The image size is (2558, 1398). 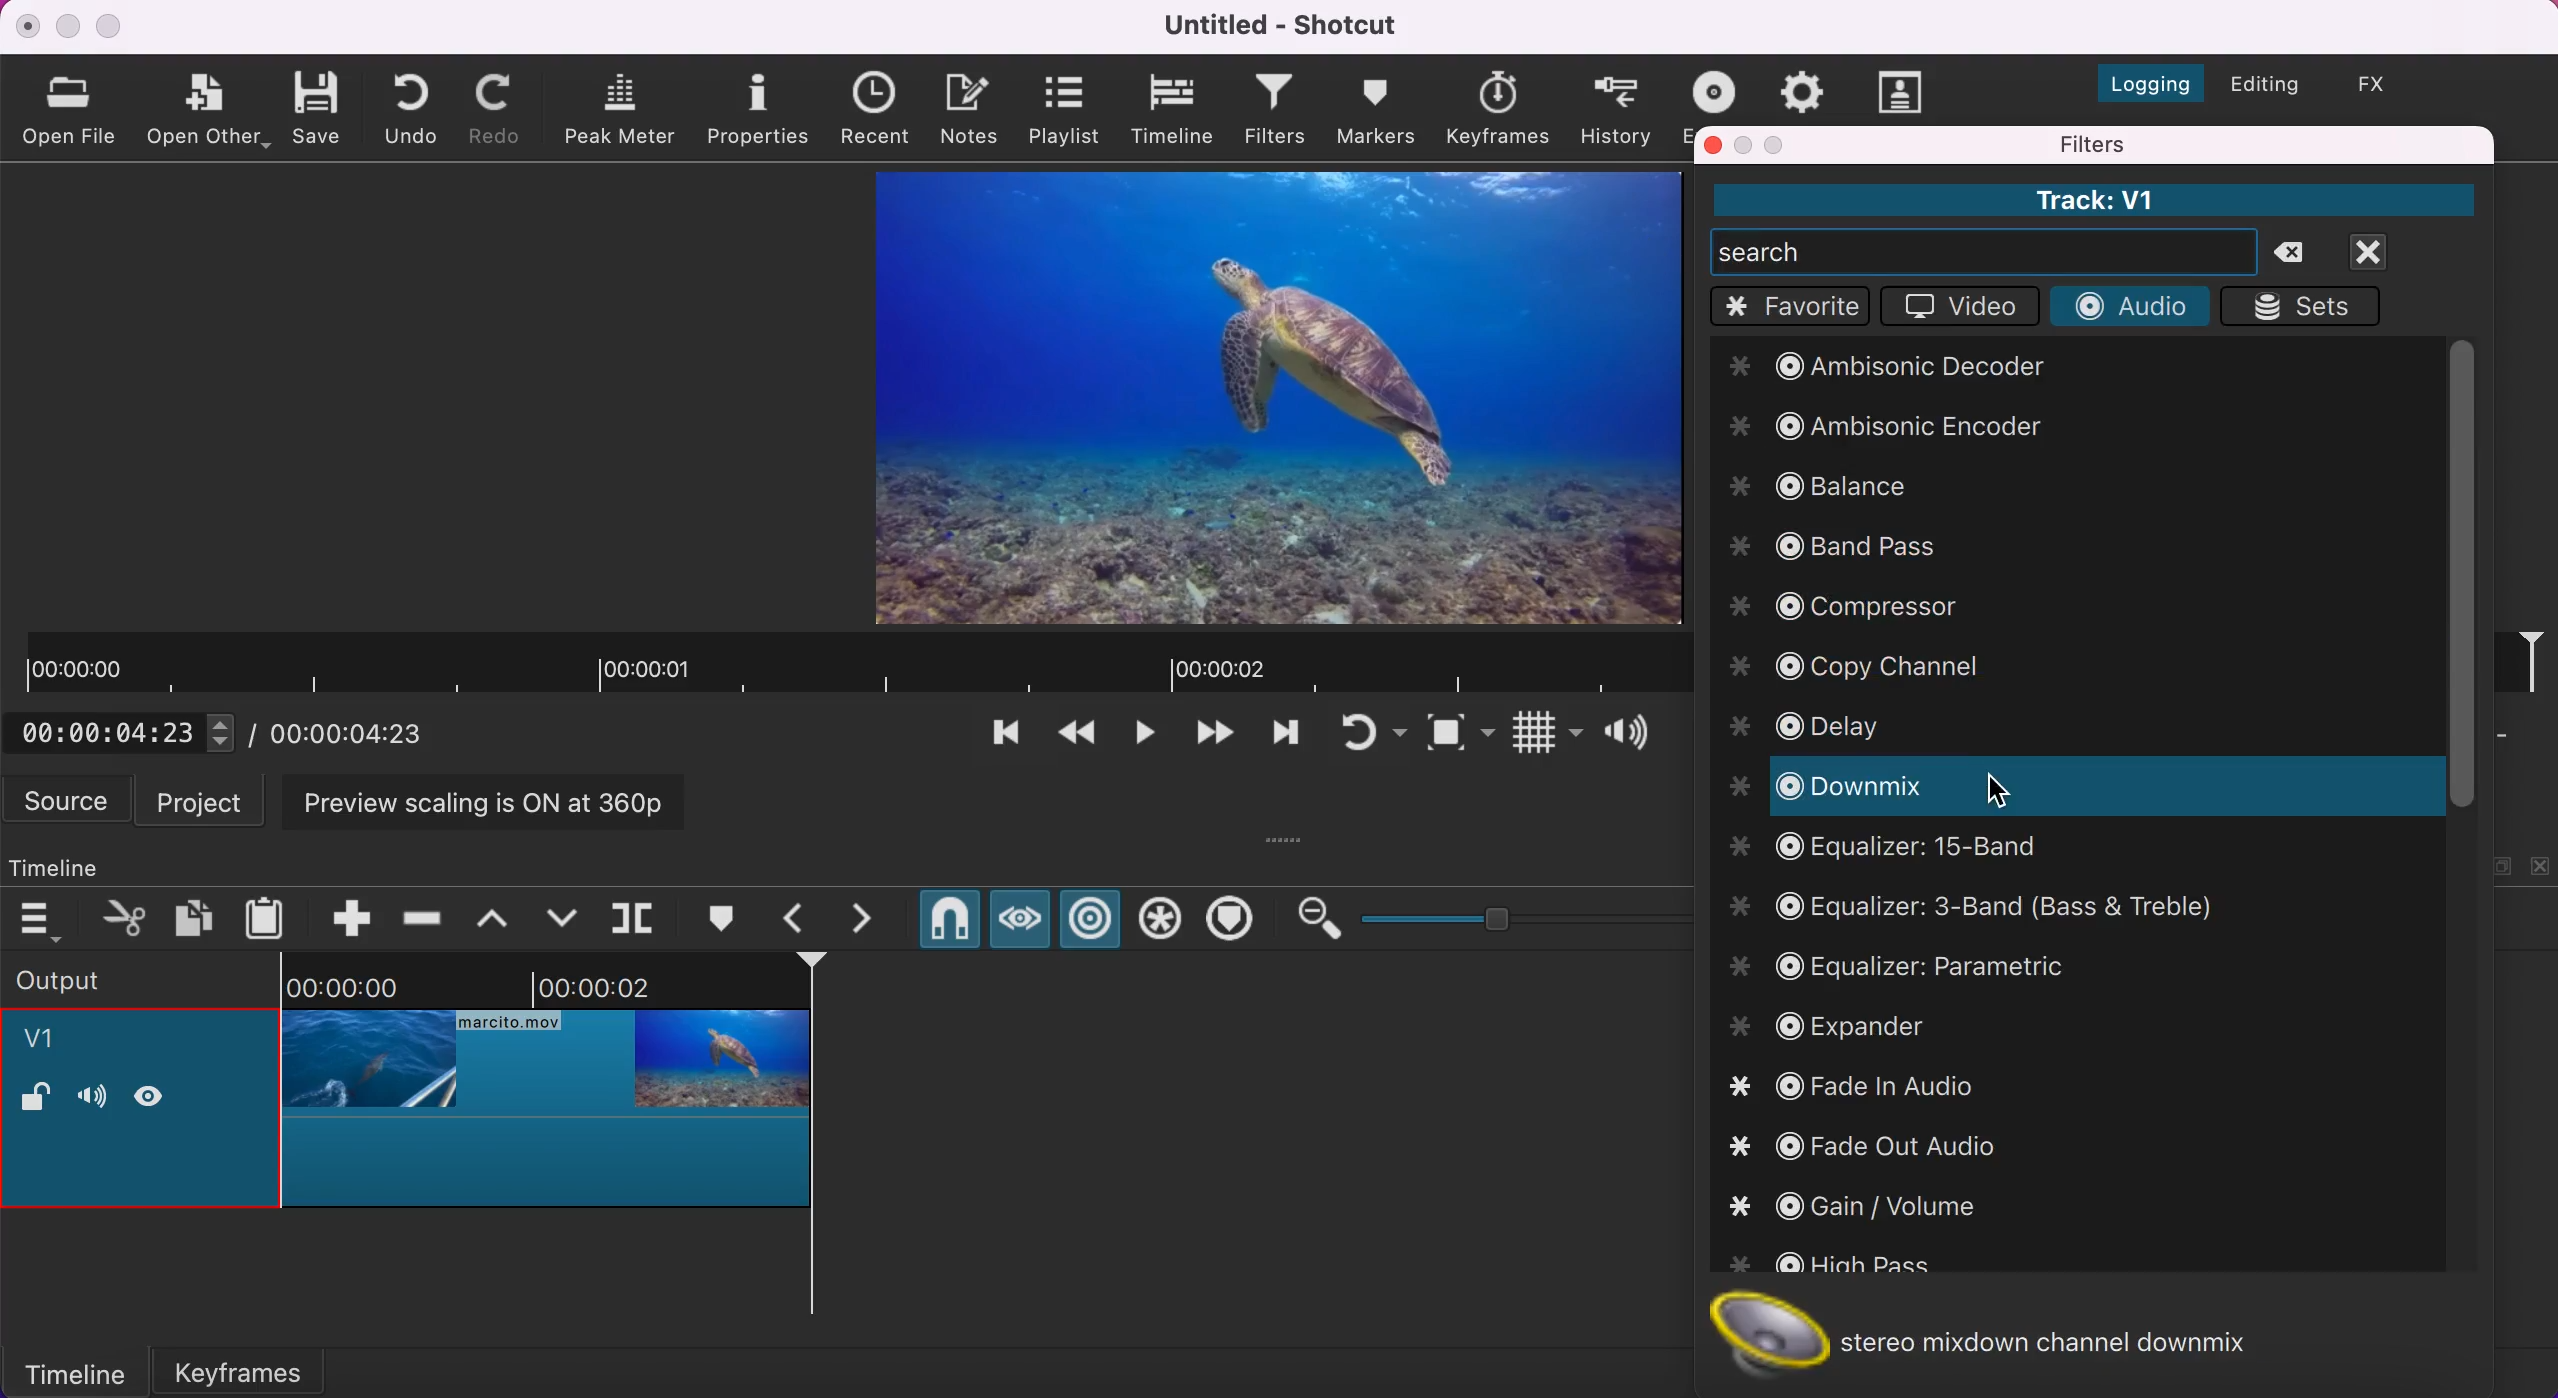 I want to click on cut, so click(x=126, y=917).